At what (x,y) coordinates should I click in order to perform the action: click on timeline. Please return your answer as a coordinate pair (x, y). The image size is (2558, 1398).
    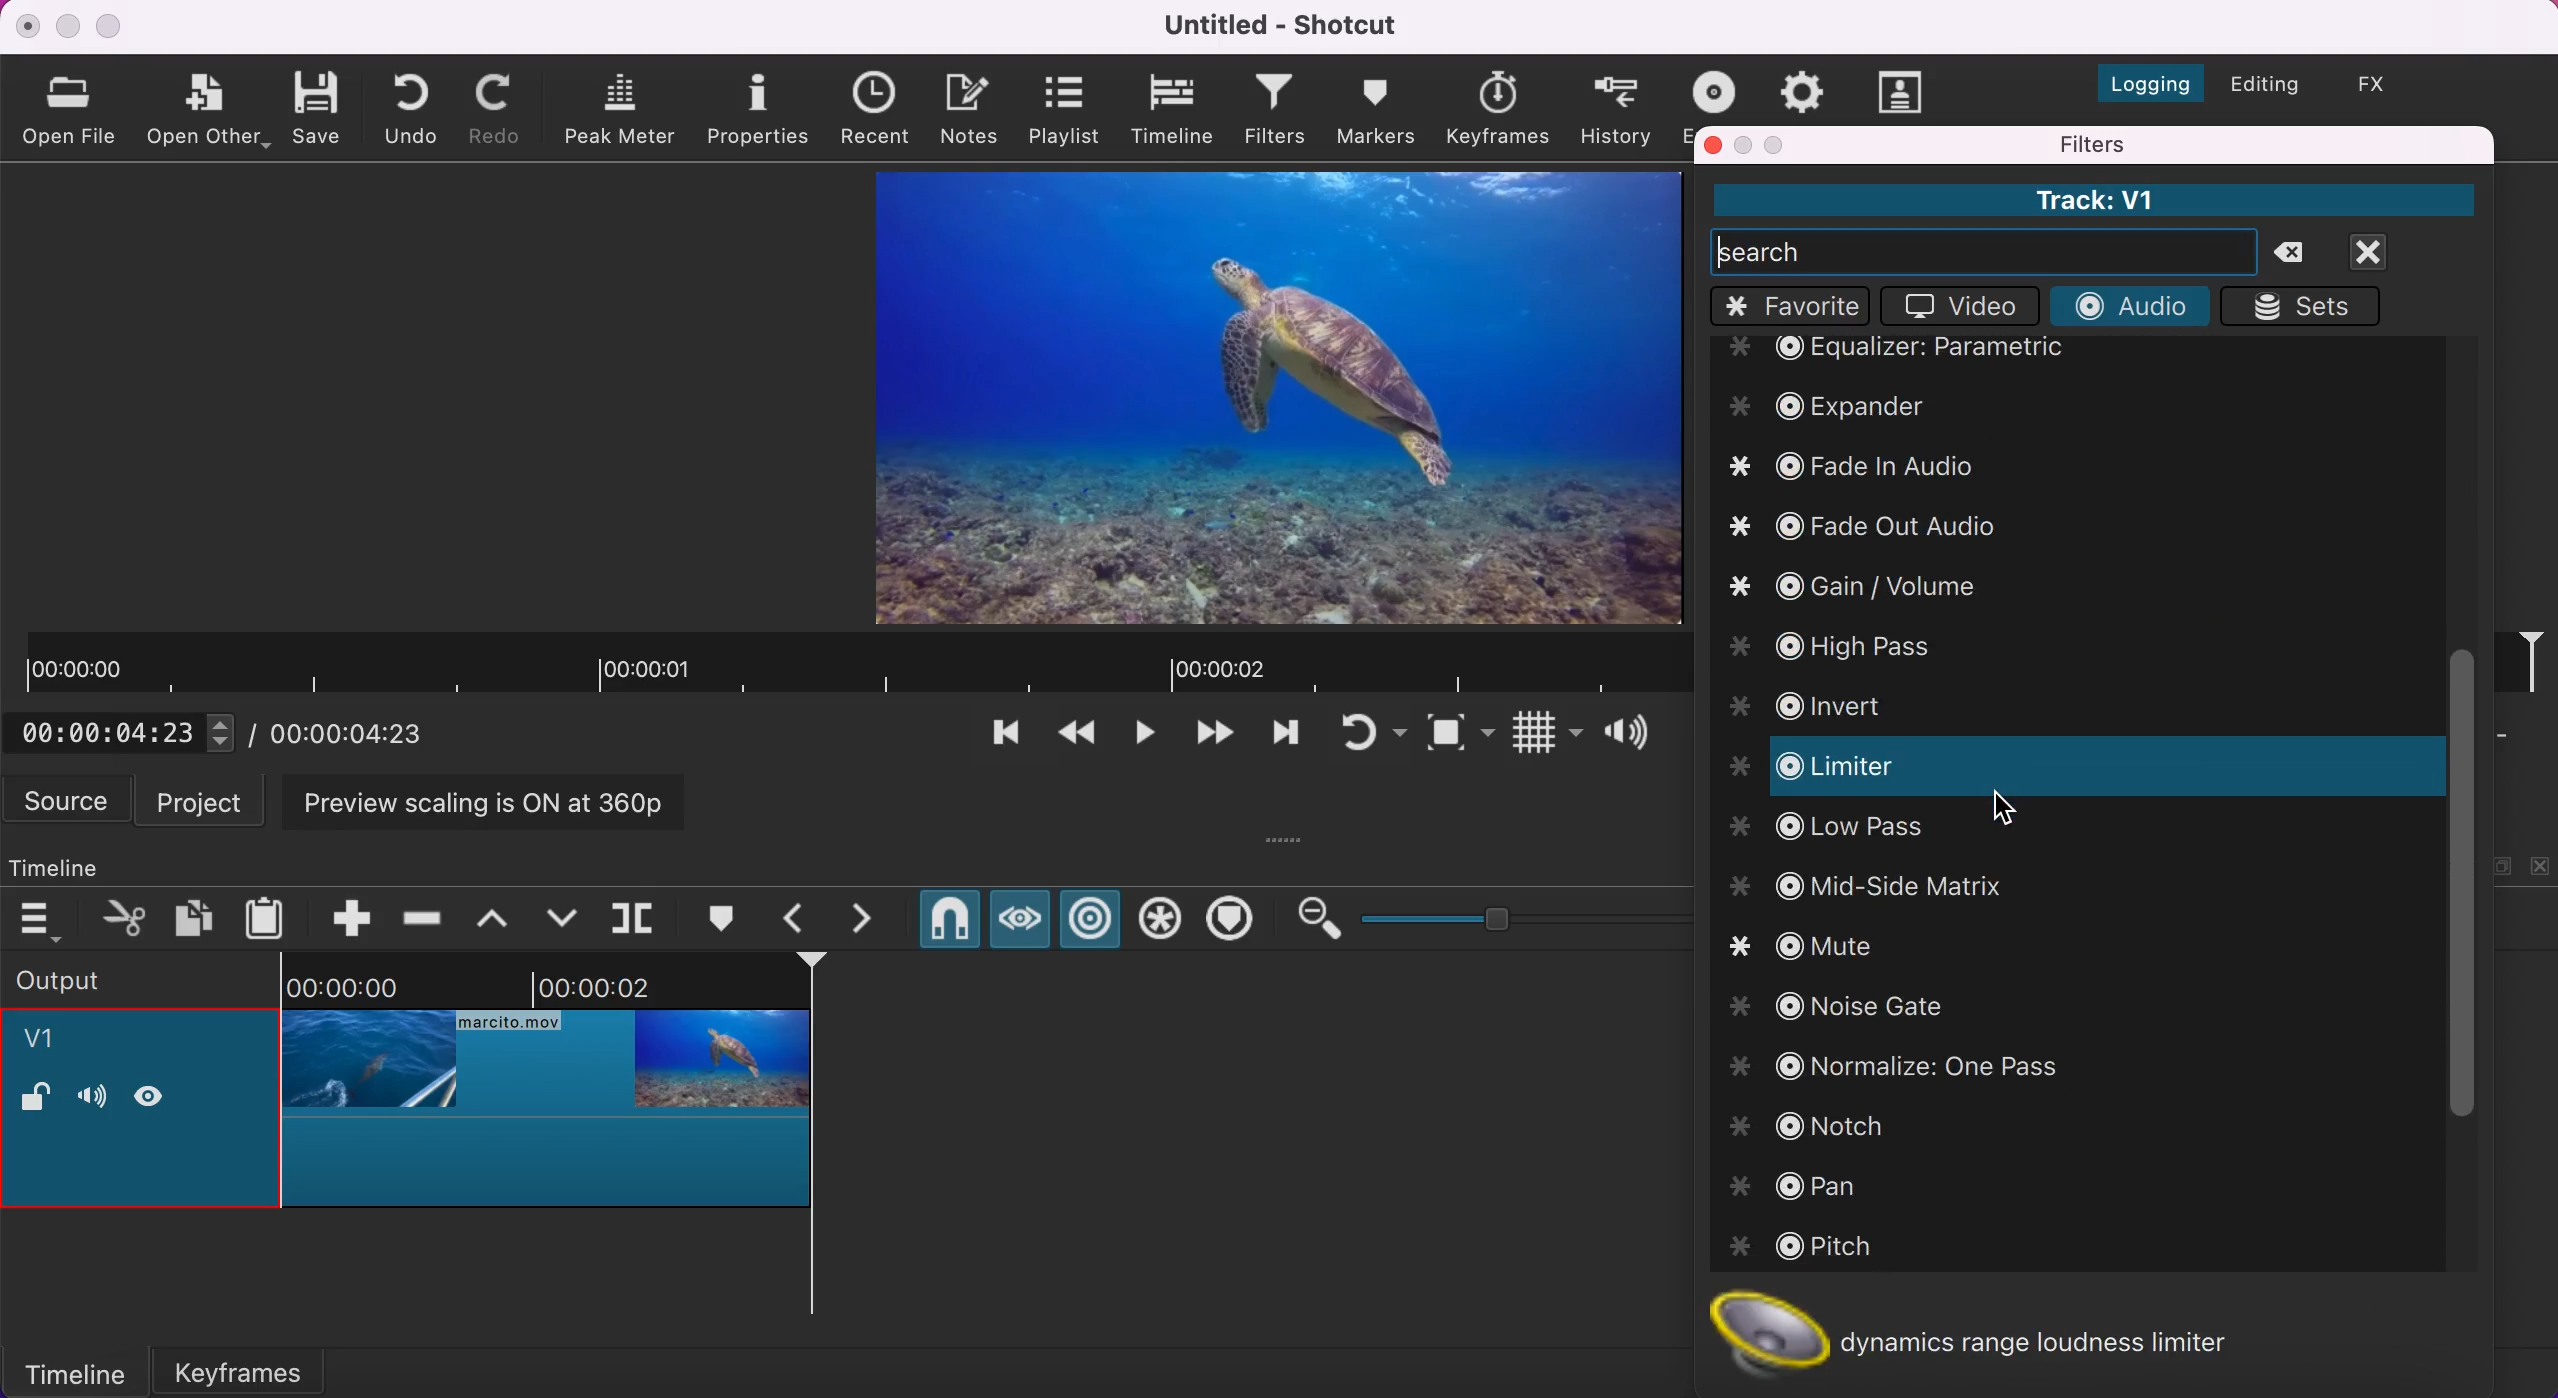
    Looking at the image, I should click on (75, 862).